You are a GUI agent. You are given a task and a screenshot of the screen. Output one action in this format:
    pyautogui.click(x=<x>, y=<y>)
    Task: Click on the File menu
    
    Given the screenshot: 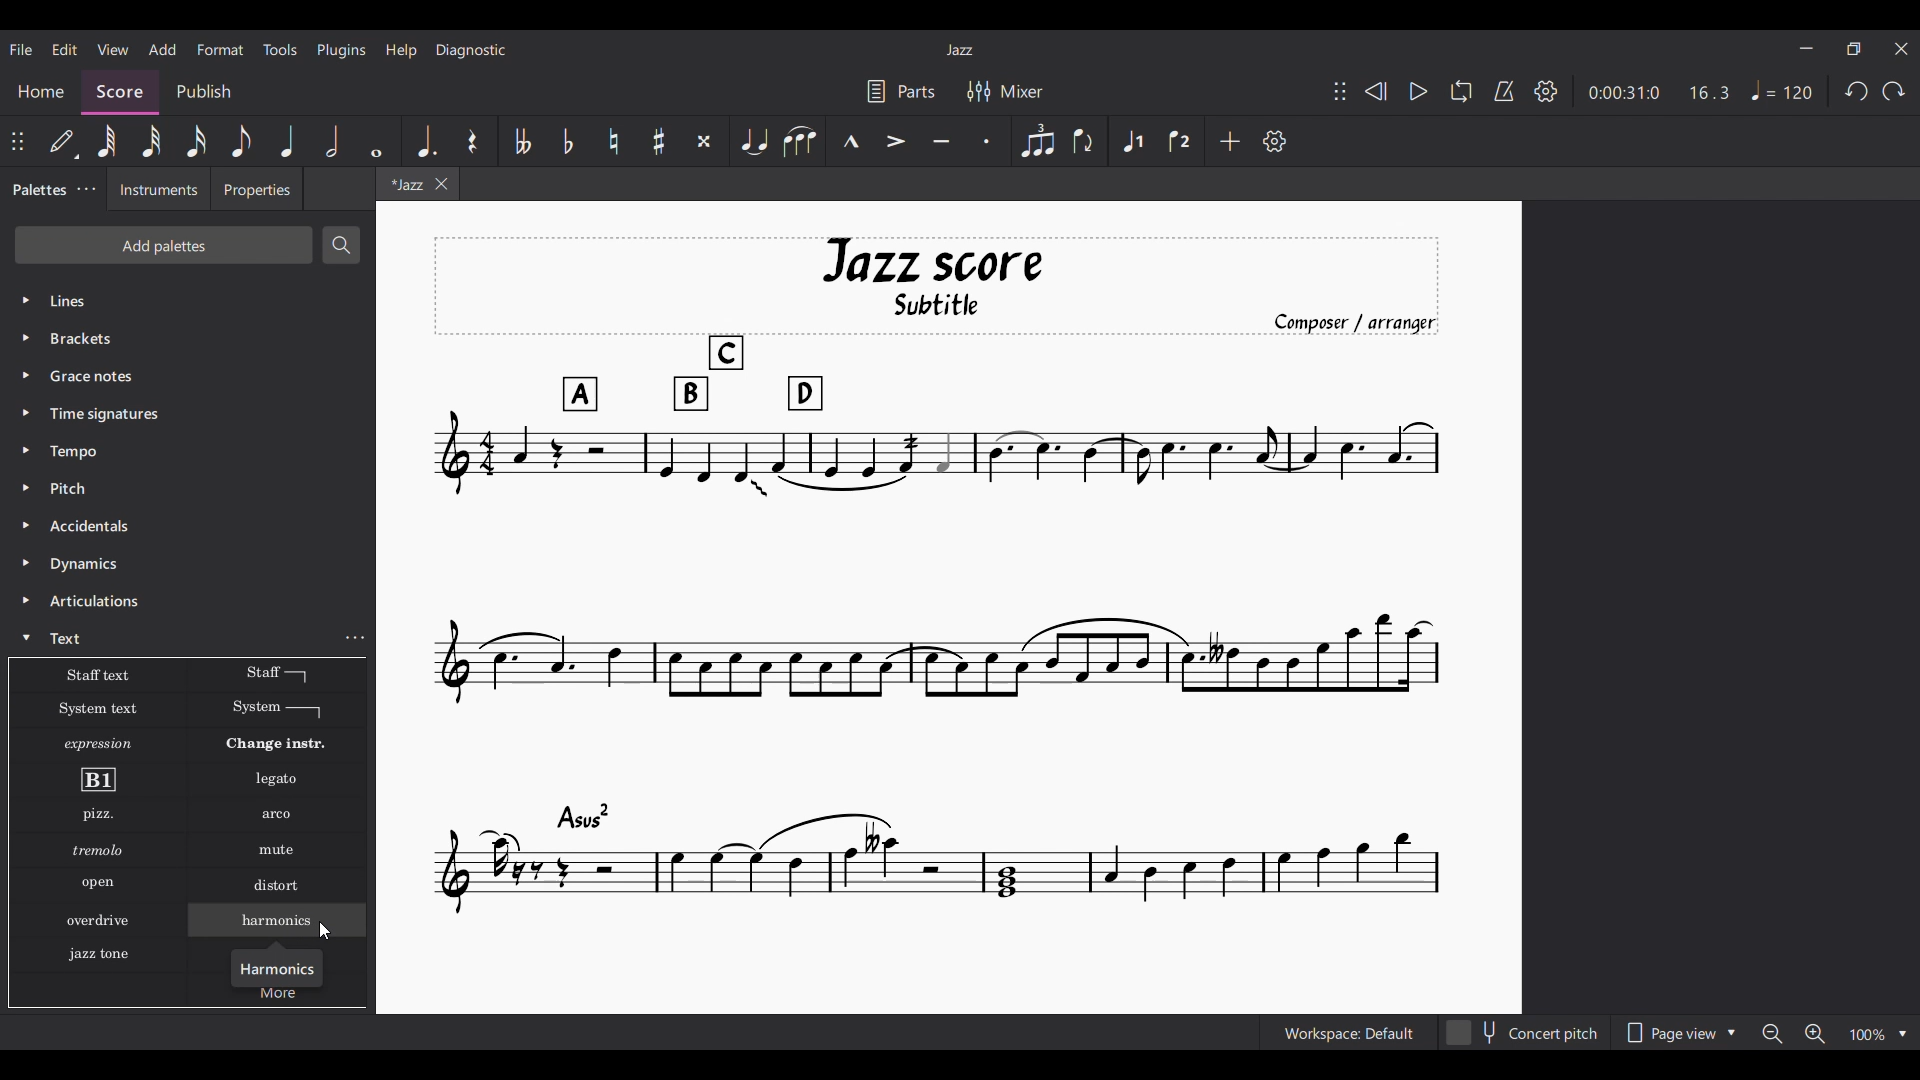 What is the action you would take?
    pyautogui.click(x=22, y=49)
    